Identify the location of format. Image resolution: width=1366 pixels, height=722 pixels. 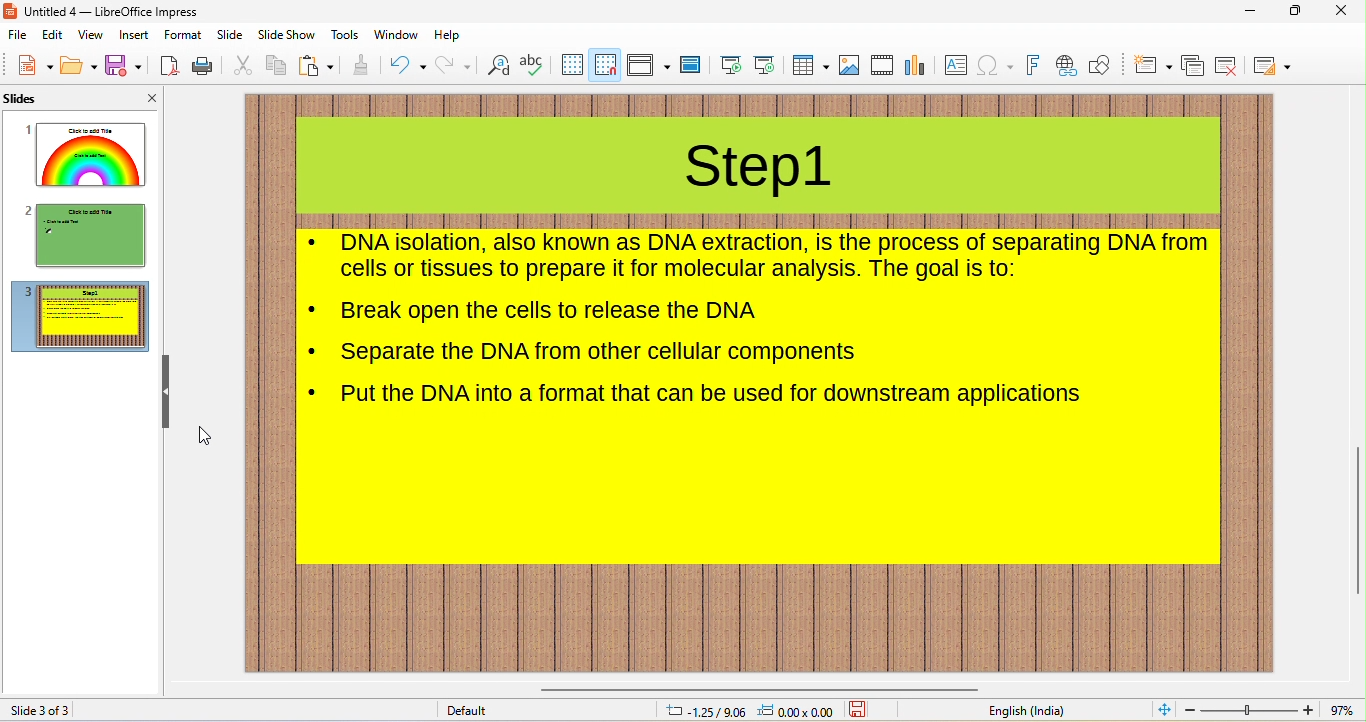
(184, 36).